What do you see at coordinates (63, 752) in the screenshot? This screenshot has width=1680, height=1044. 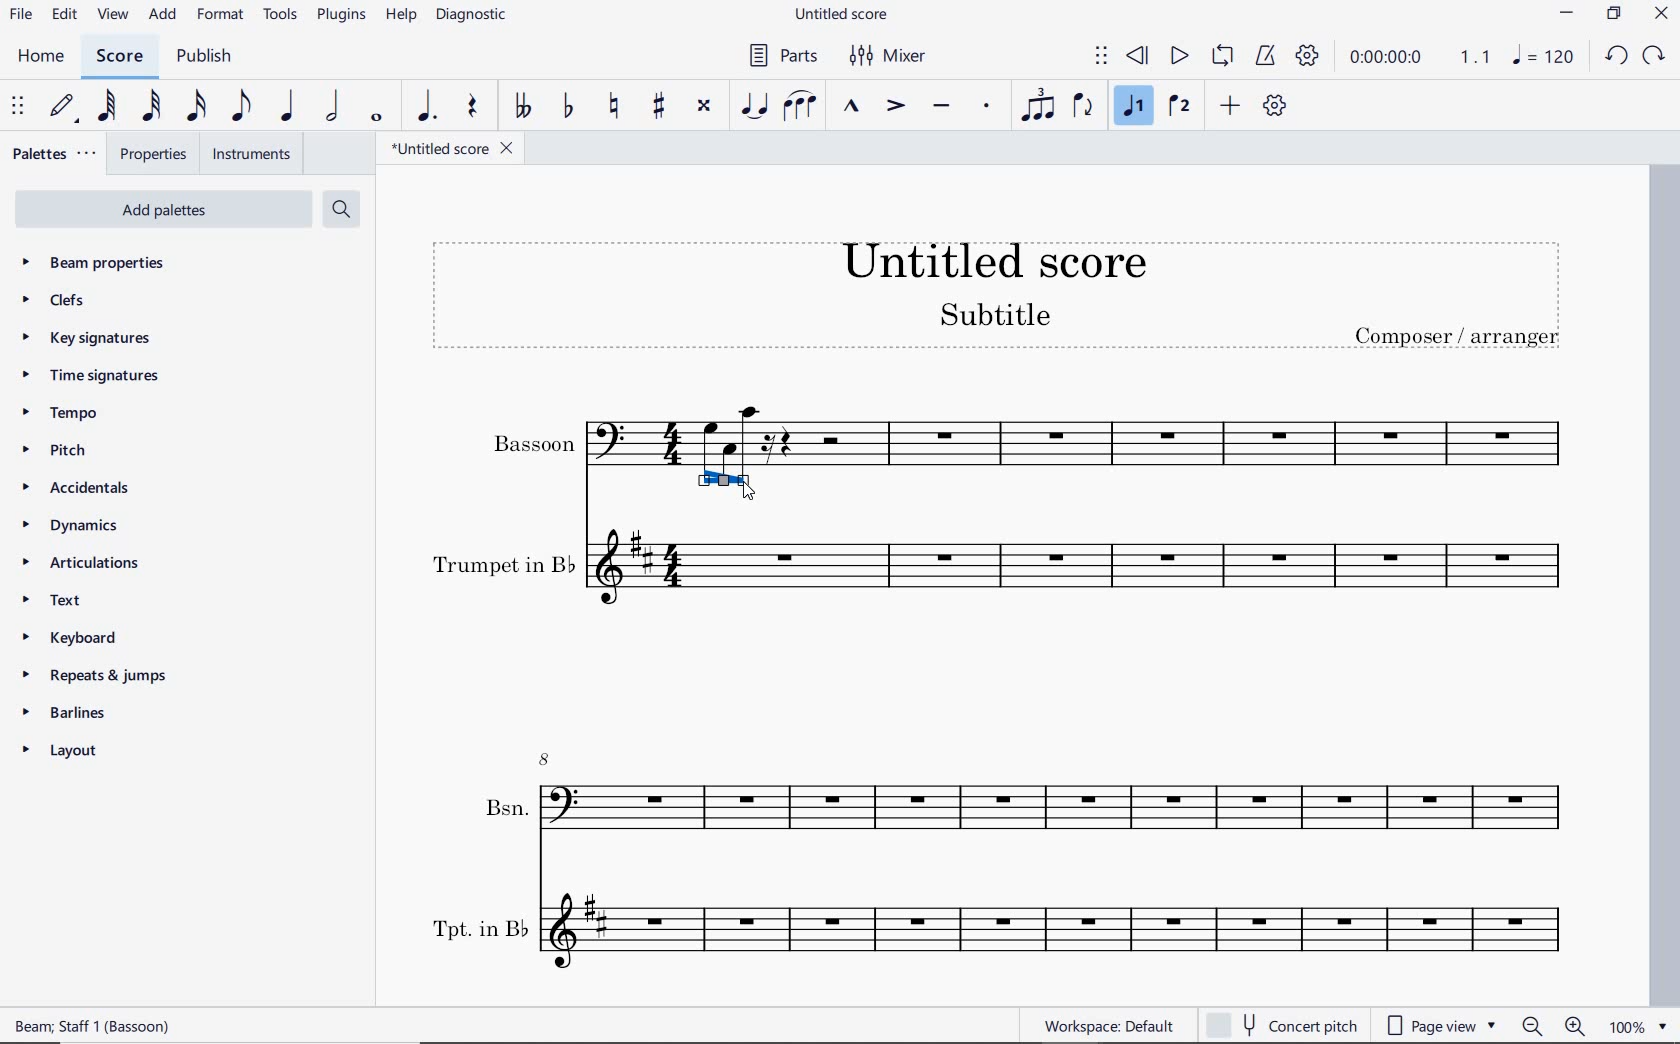 I see `layout` at bounding box center [63, 752].